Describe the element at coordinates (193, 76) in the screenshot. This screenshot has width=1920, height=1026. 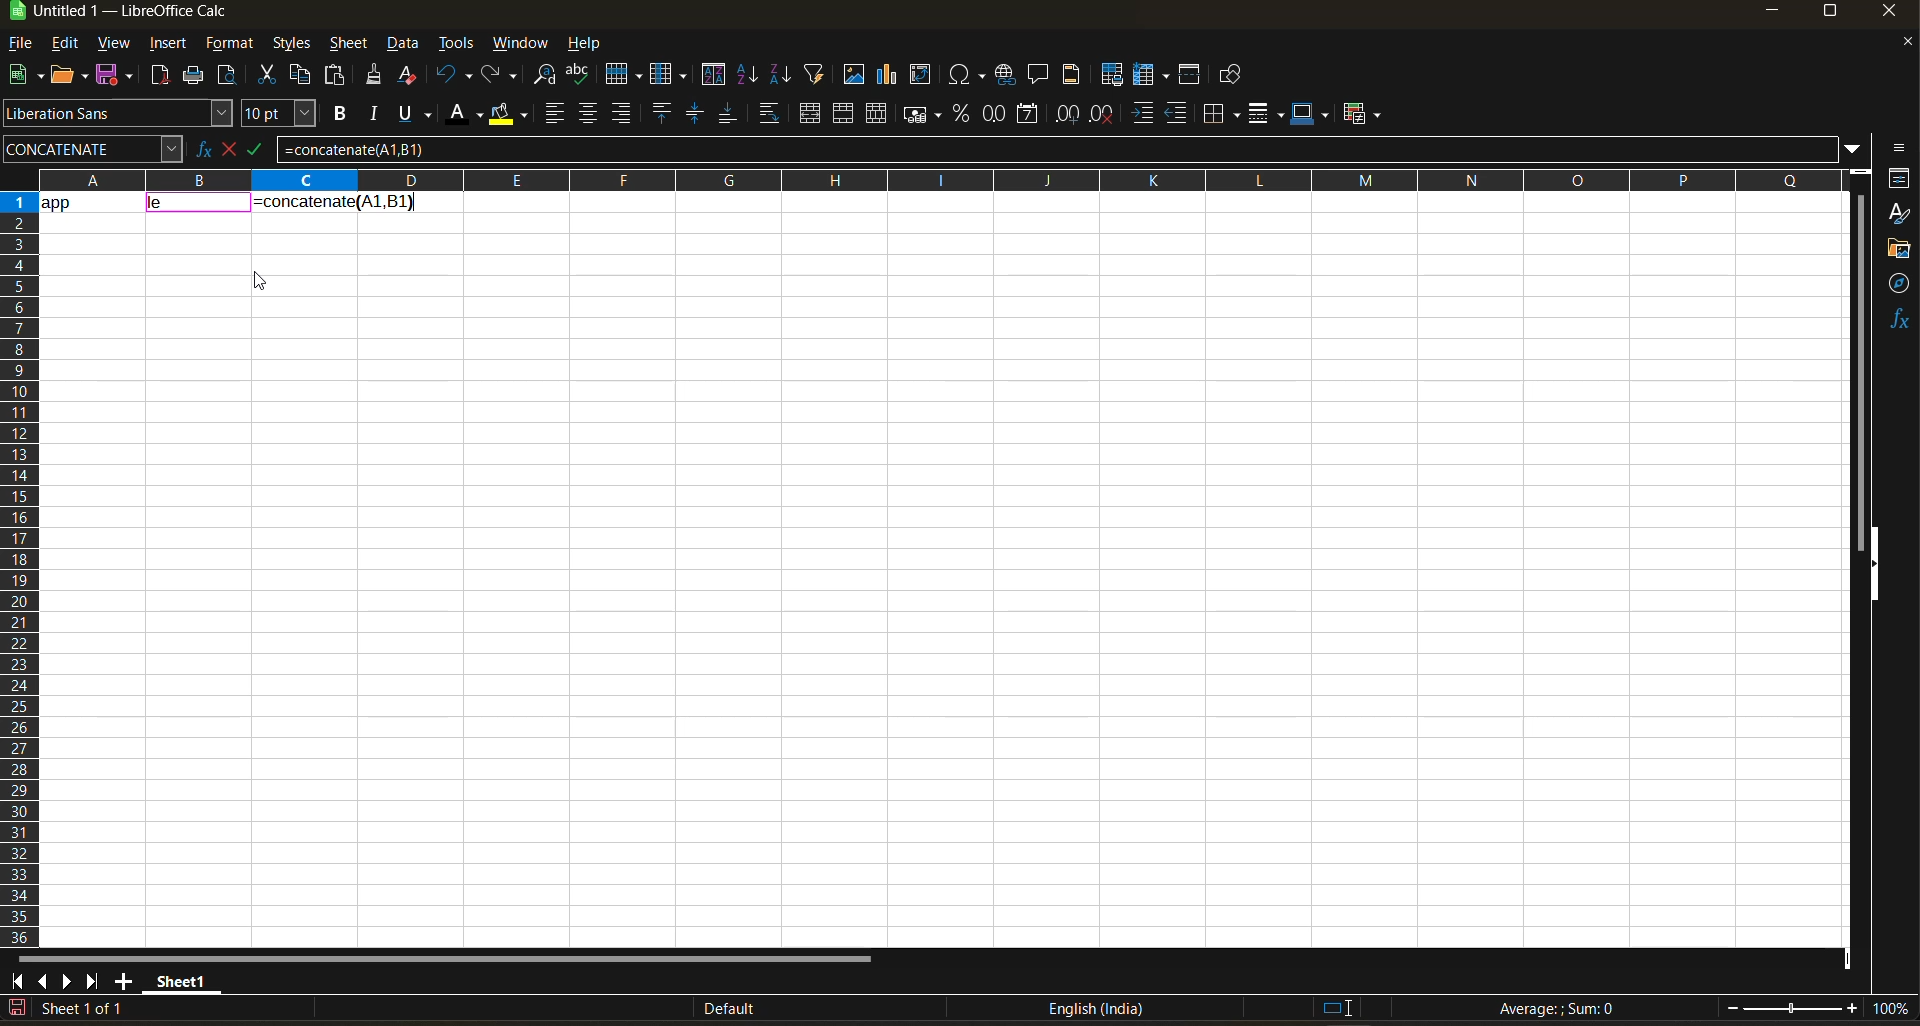
I see `print` at that location.